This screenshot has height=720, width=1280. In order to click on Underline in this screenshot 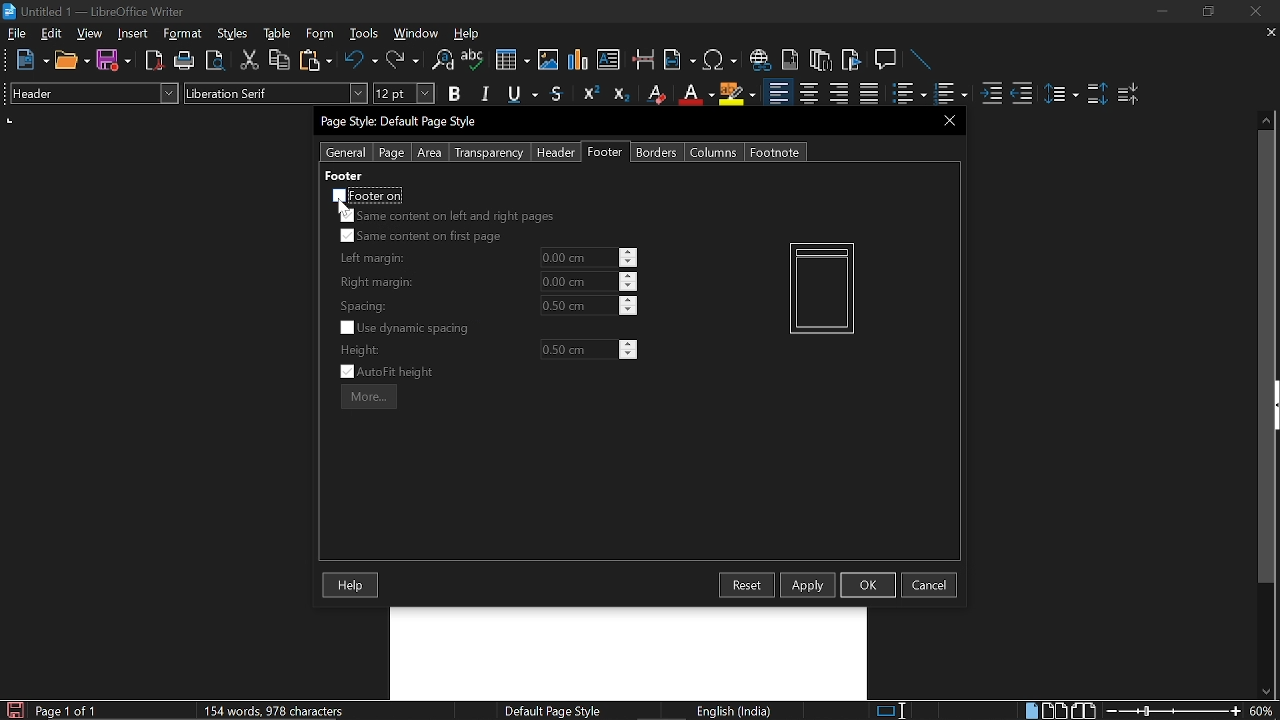, I will do `click(524, 95)`.